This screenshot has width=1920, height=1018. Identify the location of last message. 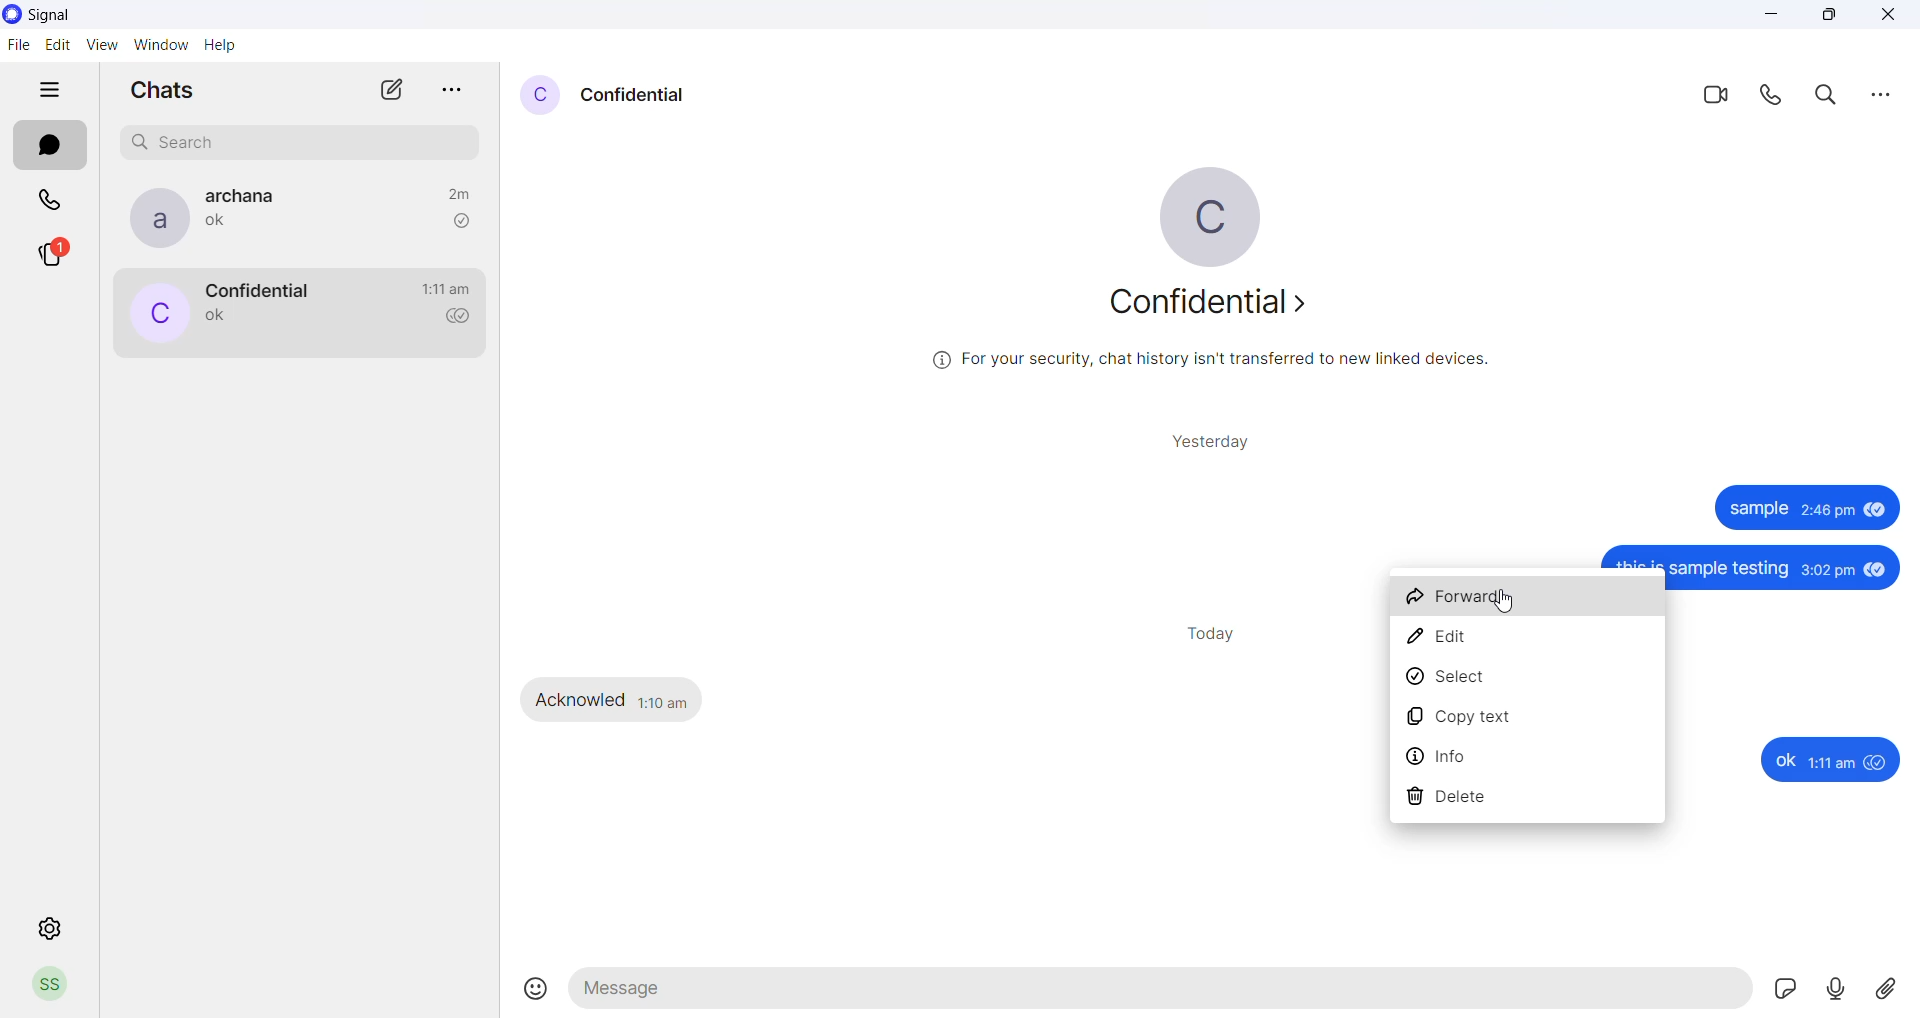
(221, 225).